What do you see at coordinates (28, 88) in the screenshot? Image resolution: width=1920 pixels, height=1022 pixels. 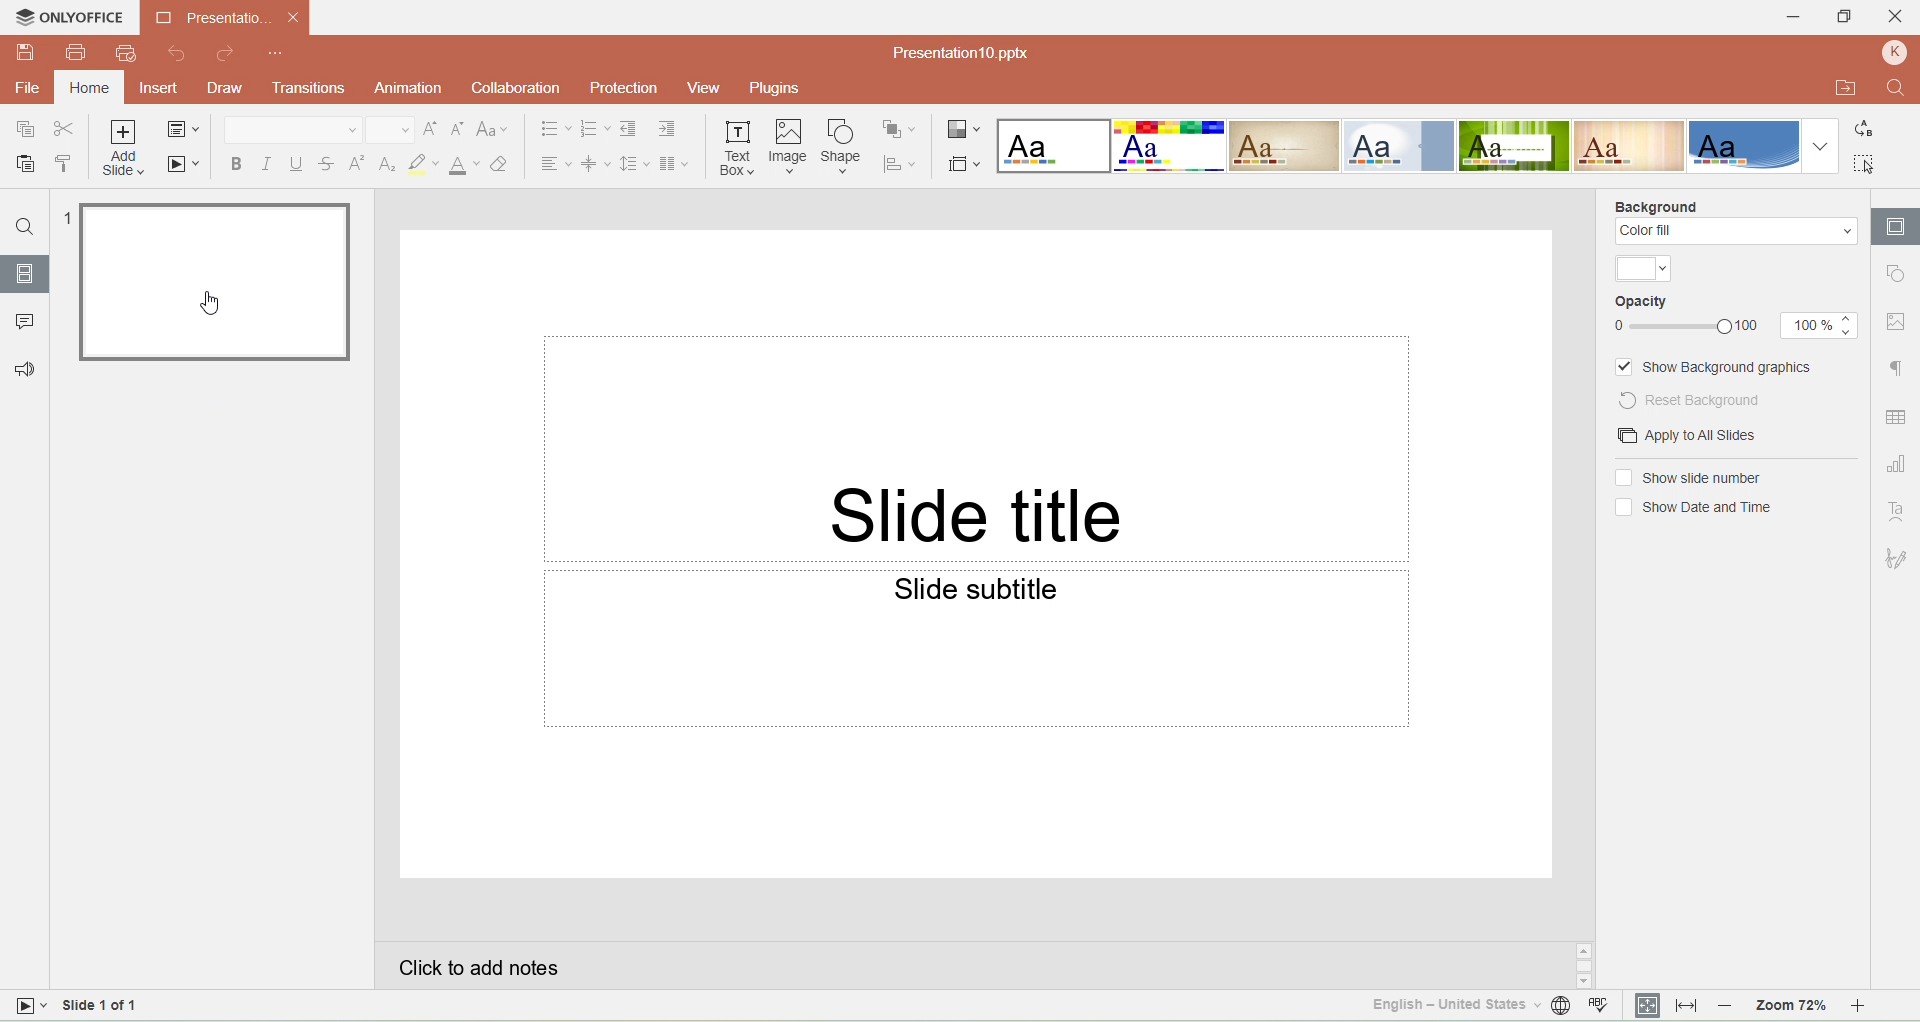 I see `File` at bounding box center [28, 88].